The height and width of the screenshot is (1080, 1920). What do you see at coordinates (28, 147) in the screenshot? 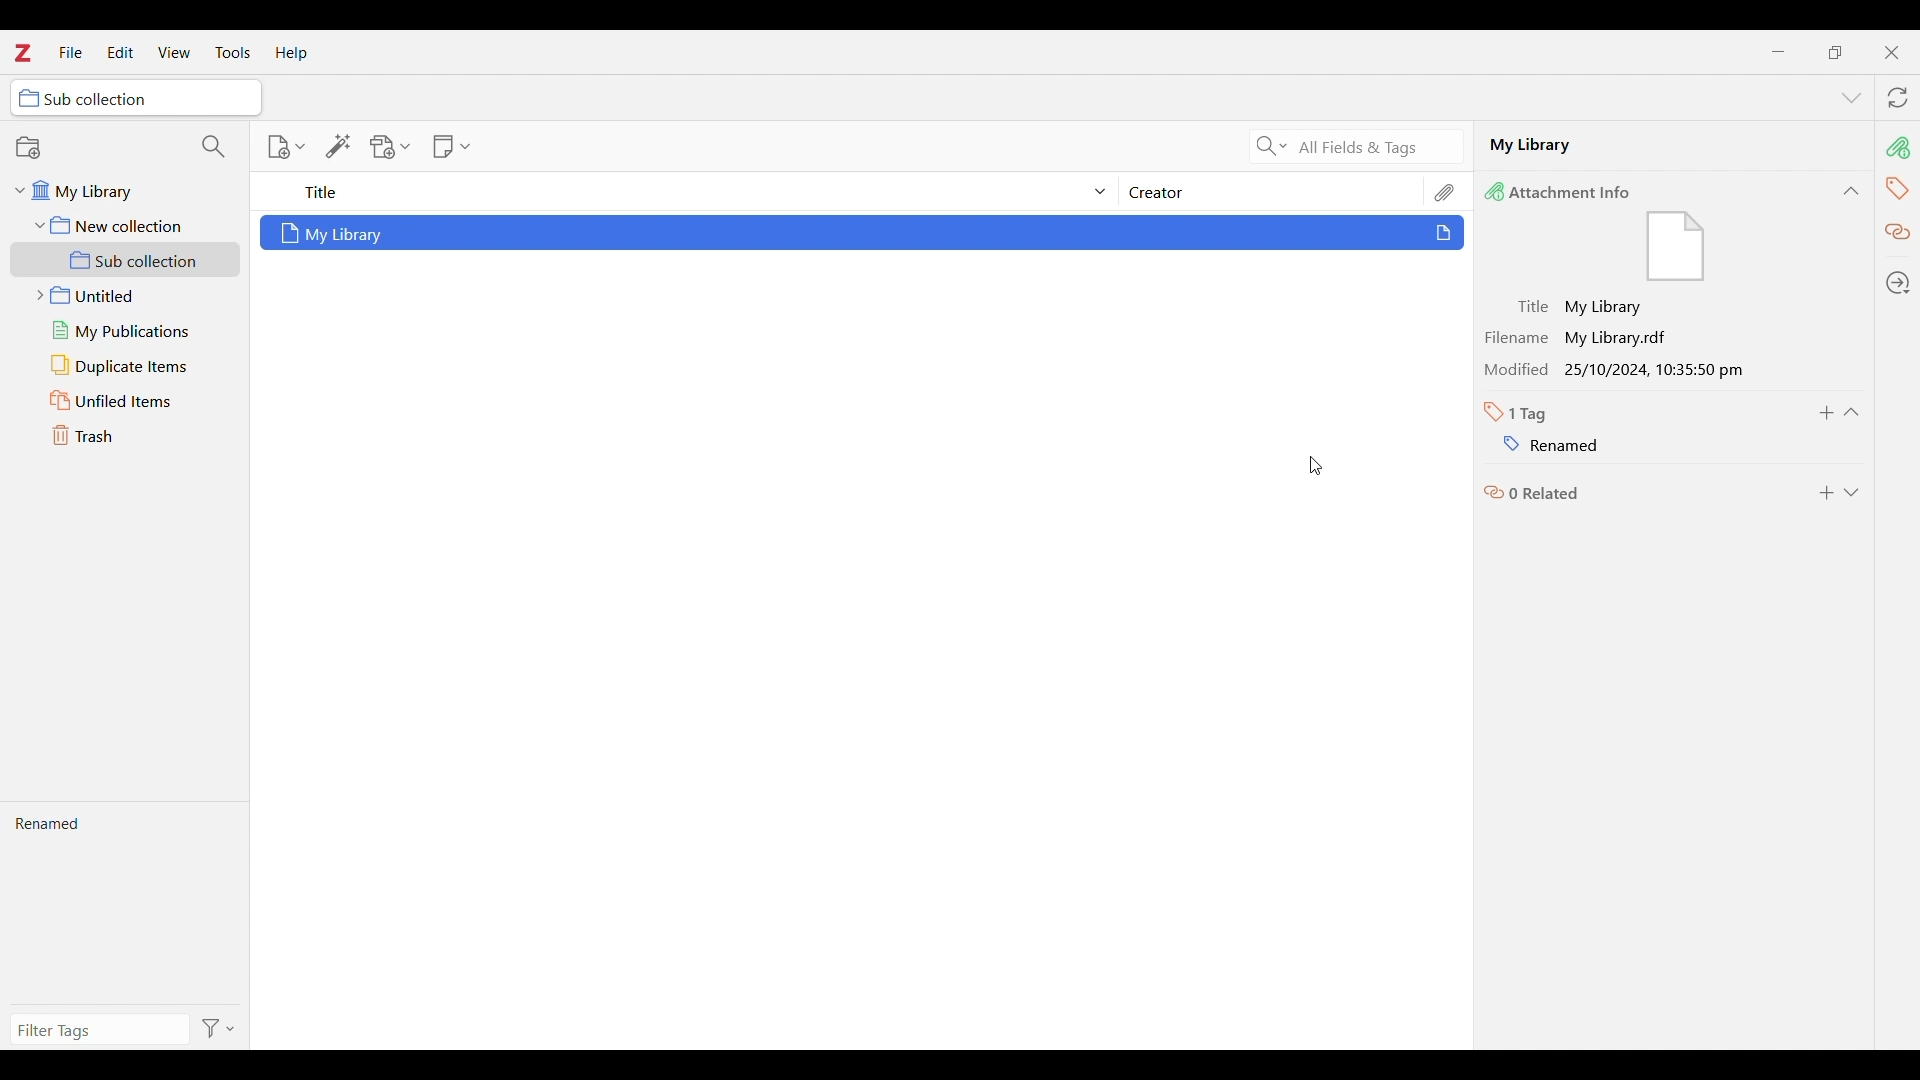
I see `New collection` at bounding box center [28, 147].